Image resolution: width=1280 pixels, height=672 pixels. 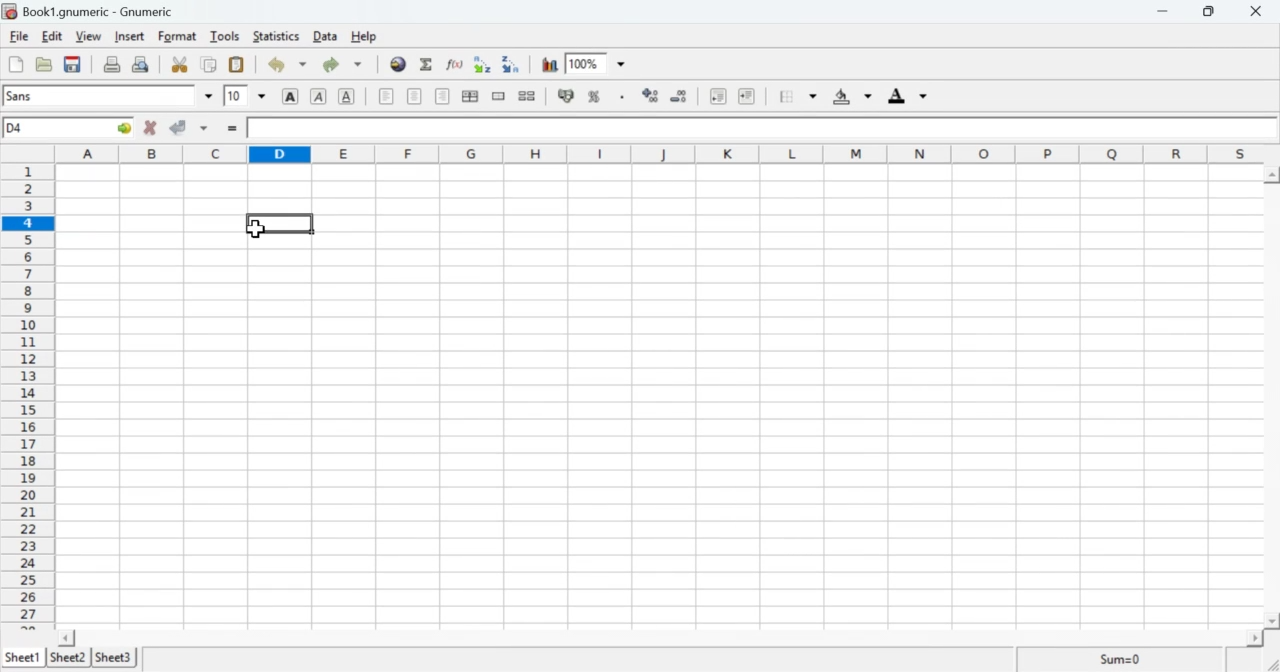 I want to click on Help, so click(x=363, y=36).